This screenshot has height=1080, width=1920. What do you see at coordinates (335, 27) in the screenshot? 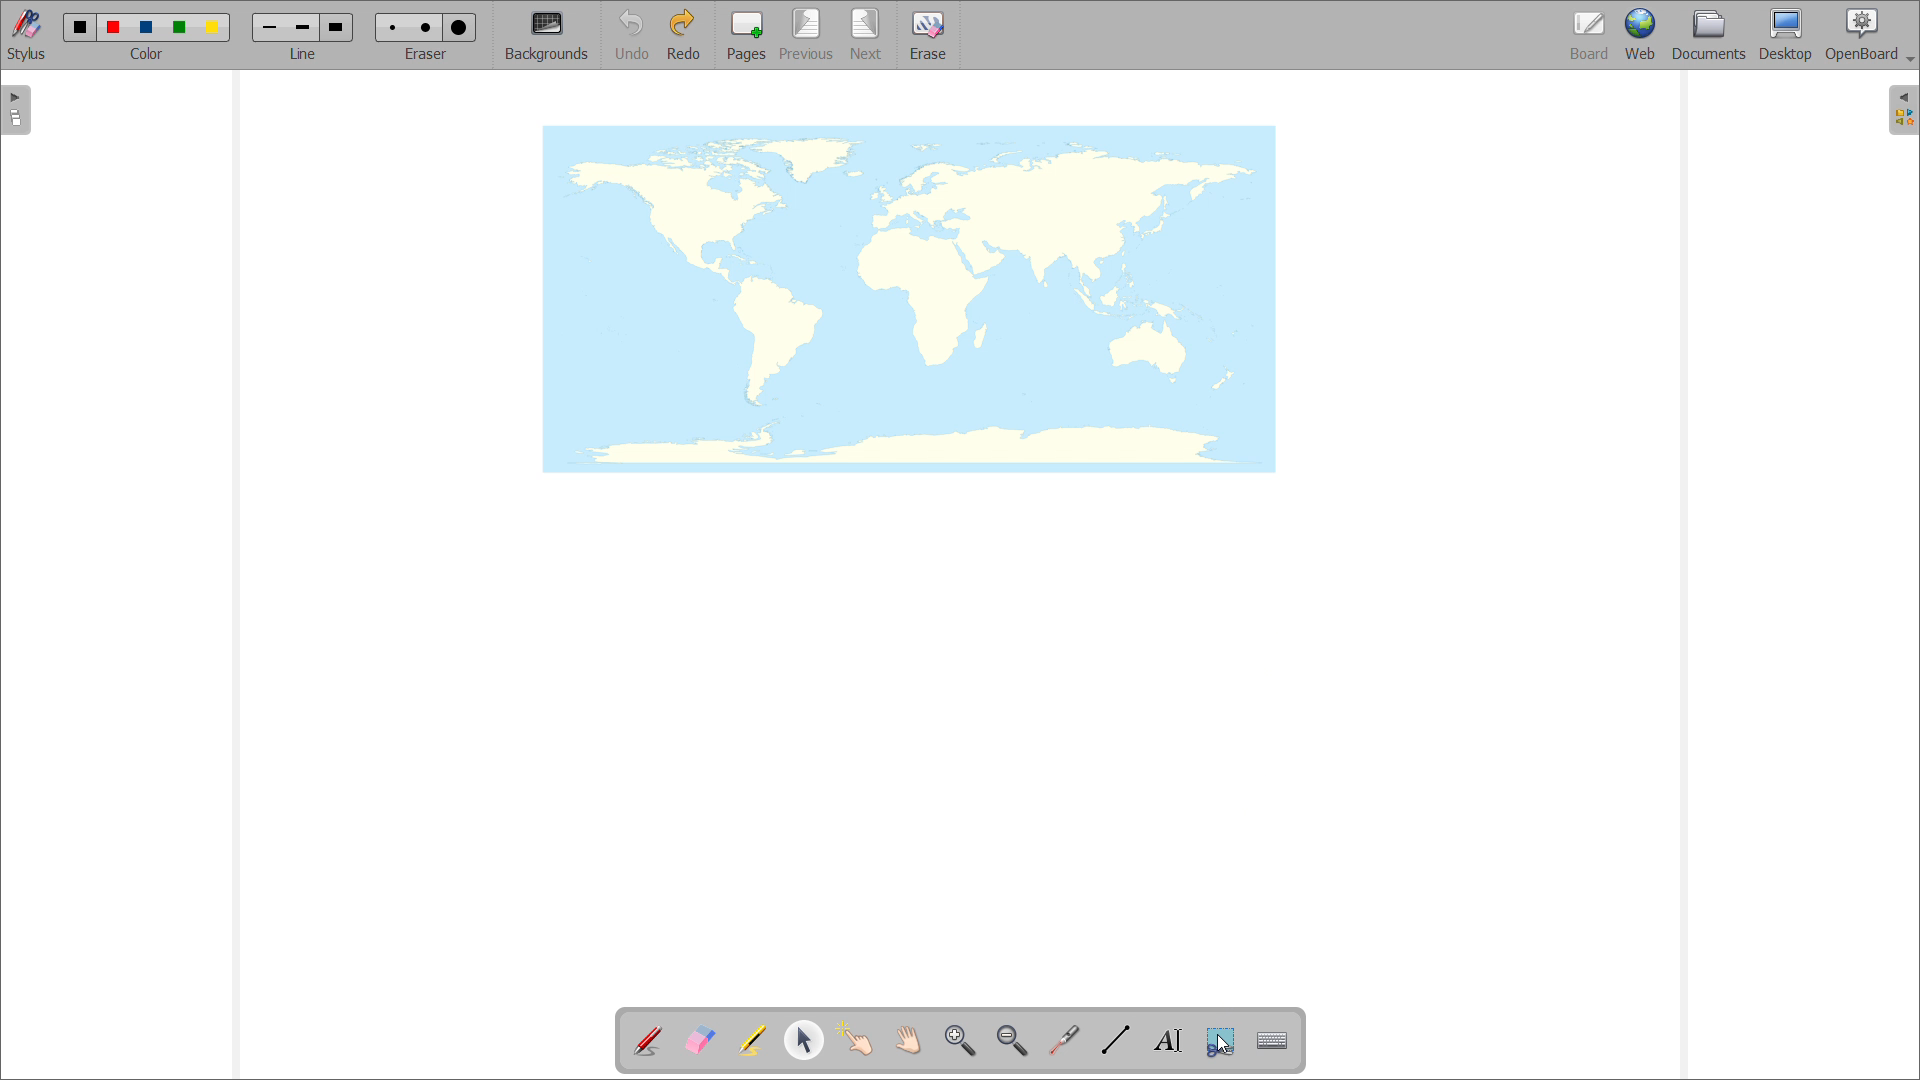
I see `large` at bounding box center [335, 27].